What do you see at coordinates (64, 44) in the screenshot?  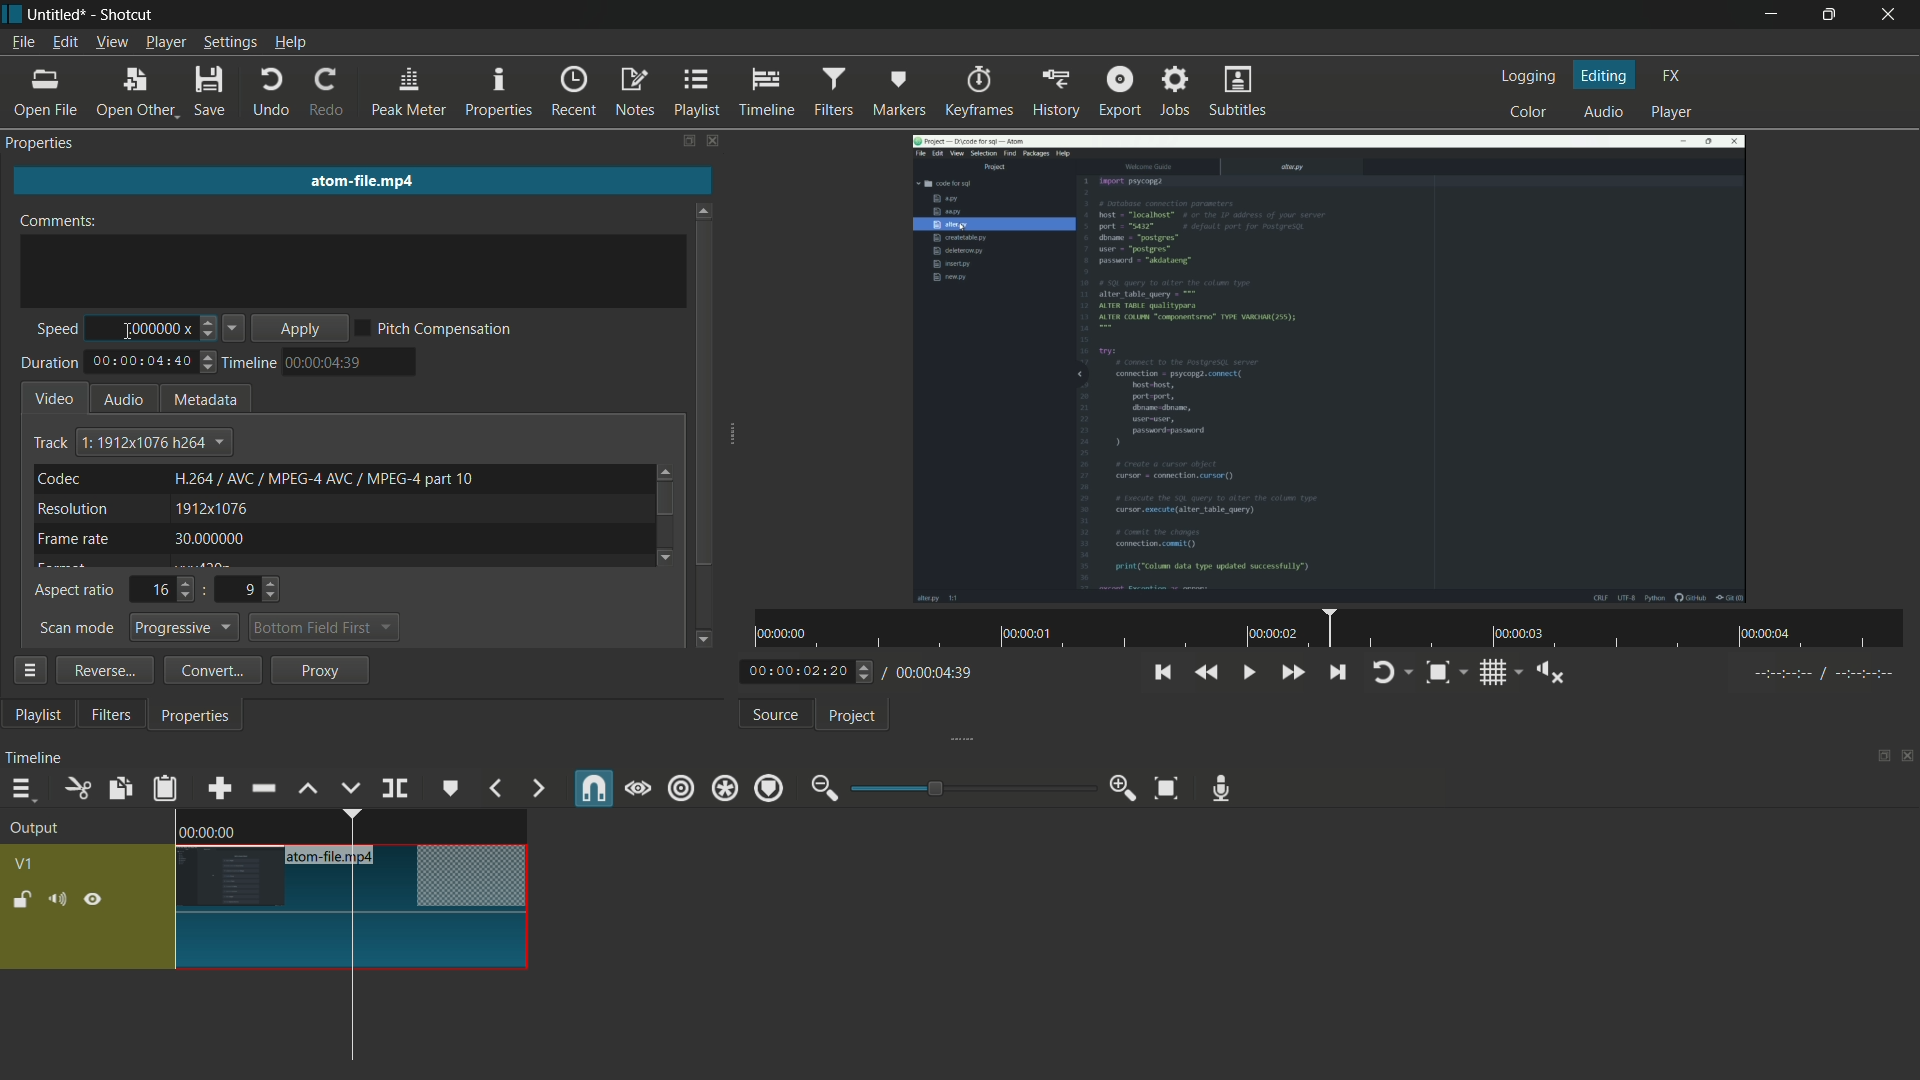 I see `edit` at bounding box center [64, 44].